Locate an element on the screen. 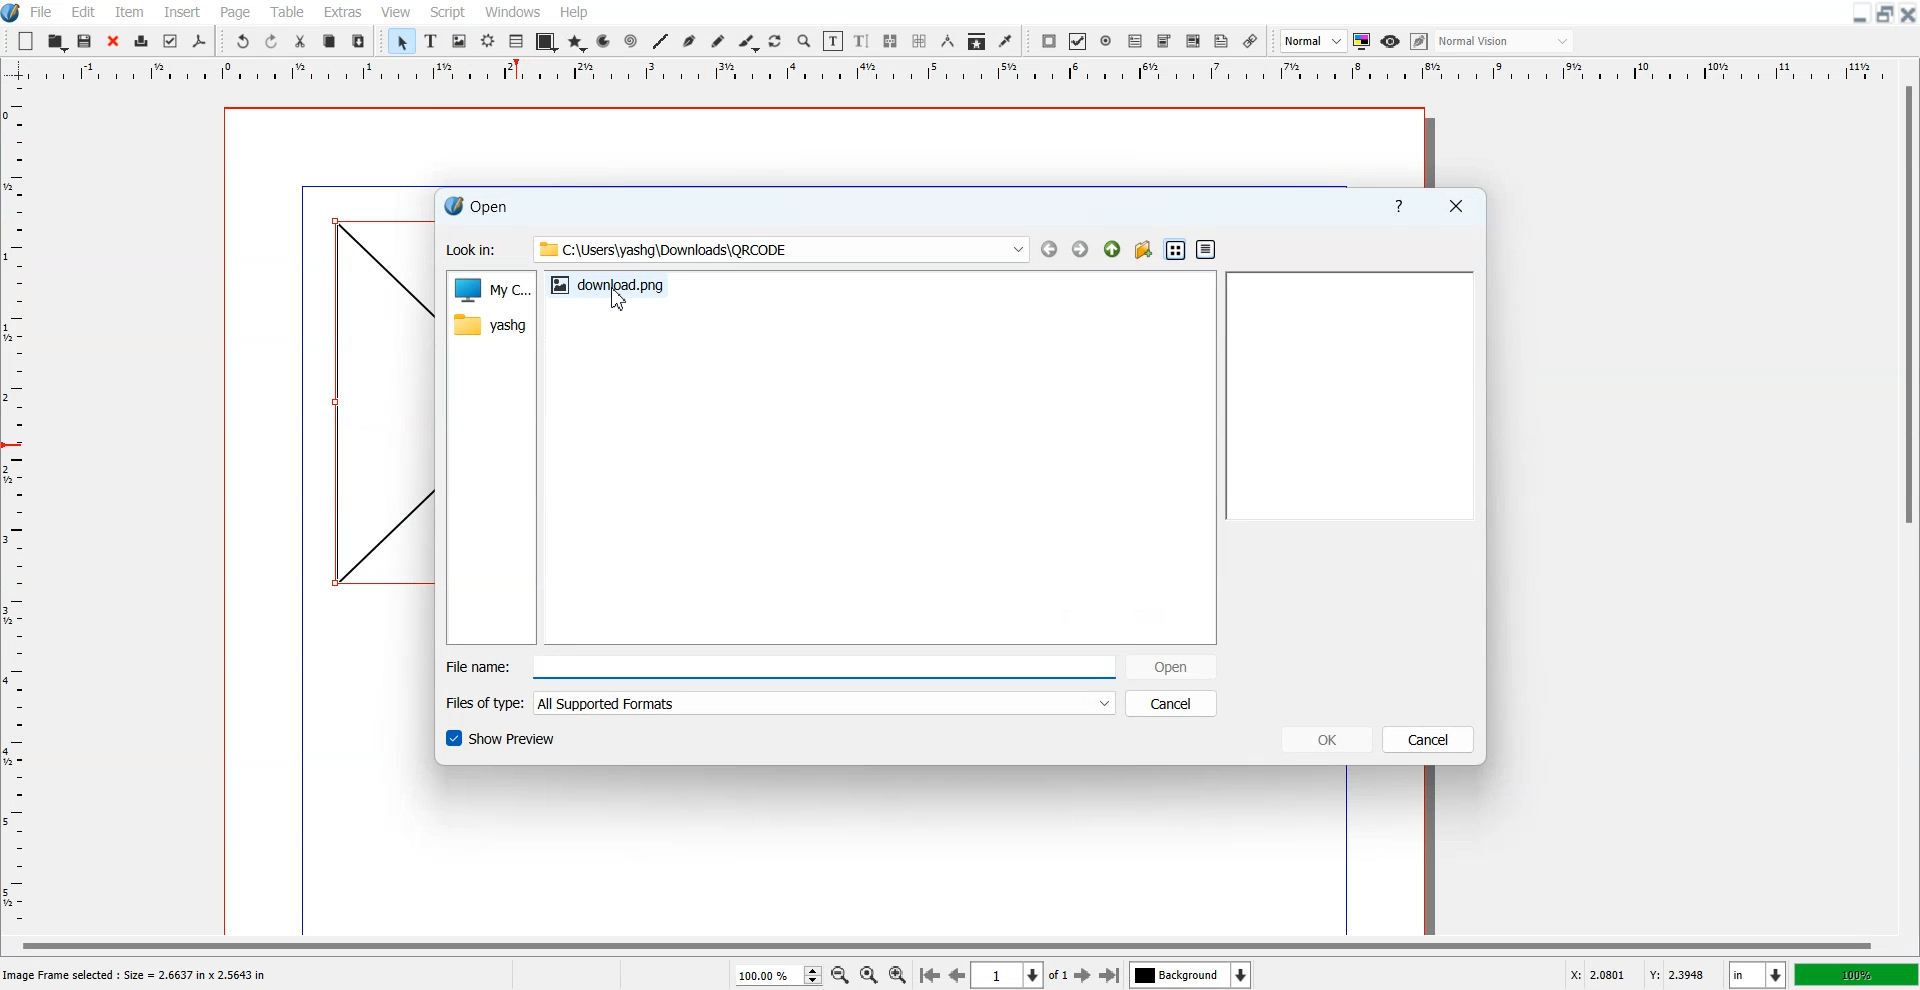  100% is located at coordinates (1855, 974).